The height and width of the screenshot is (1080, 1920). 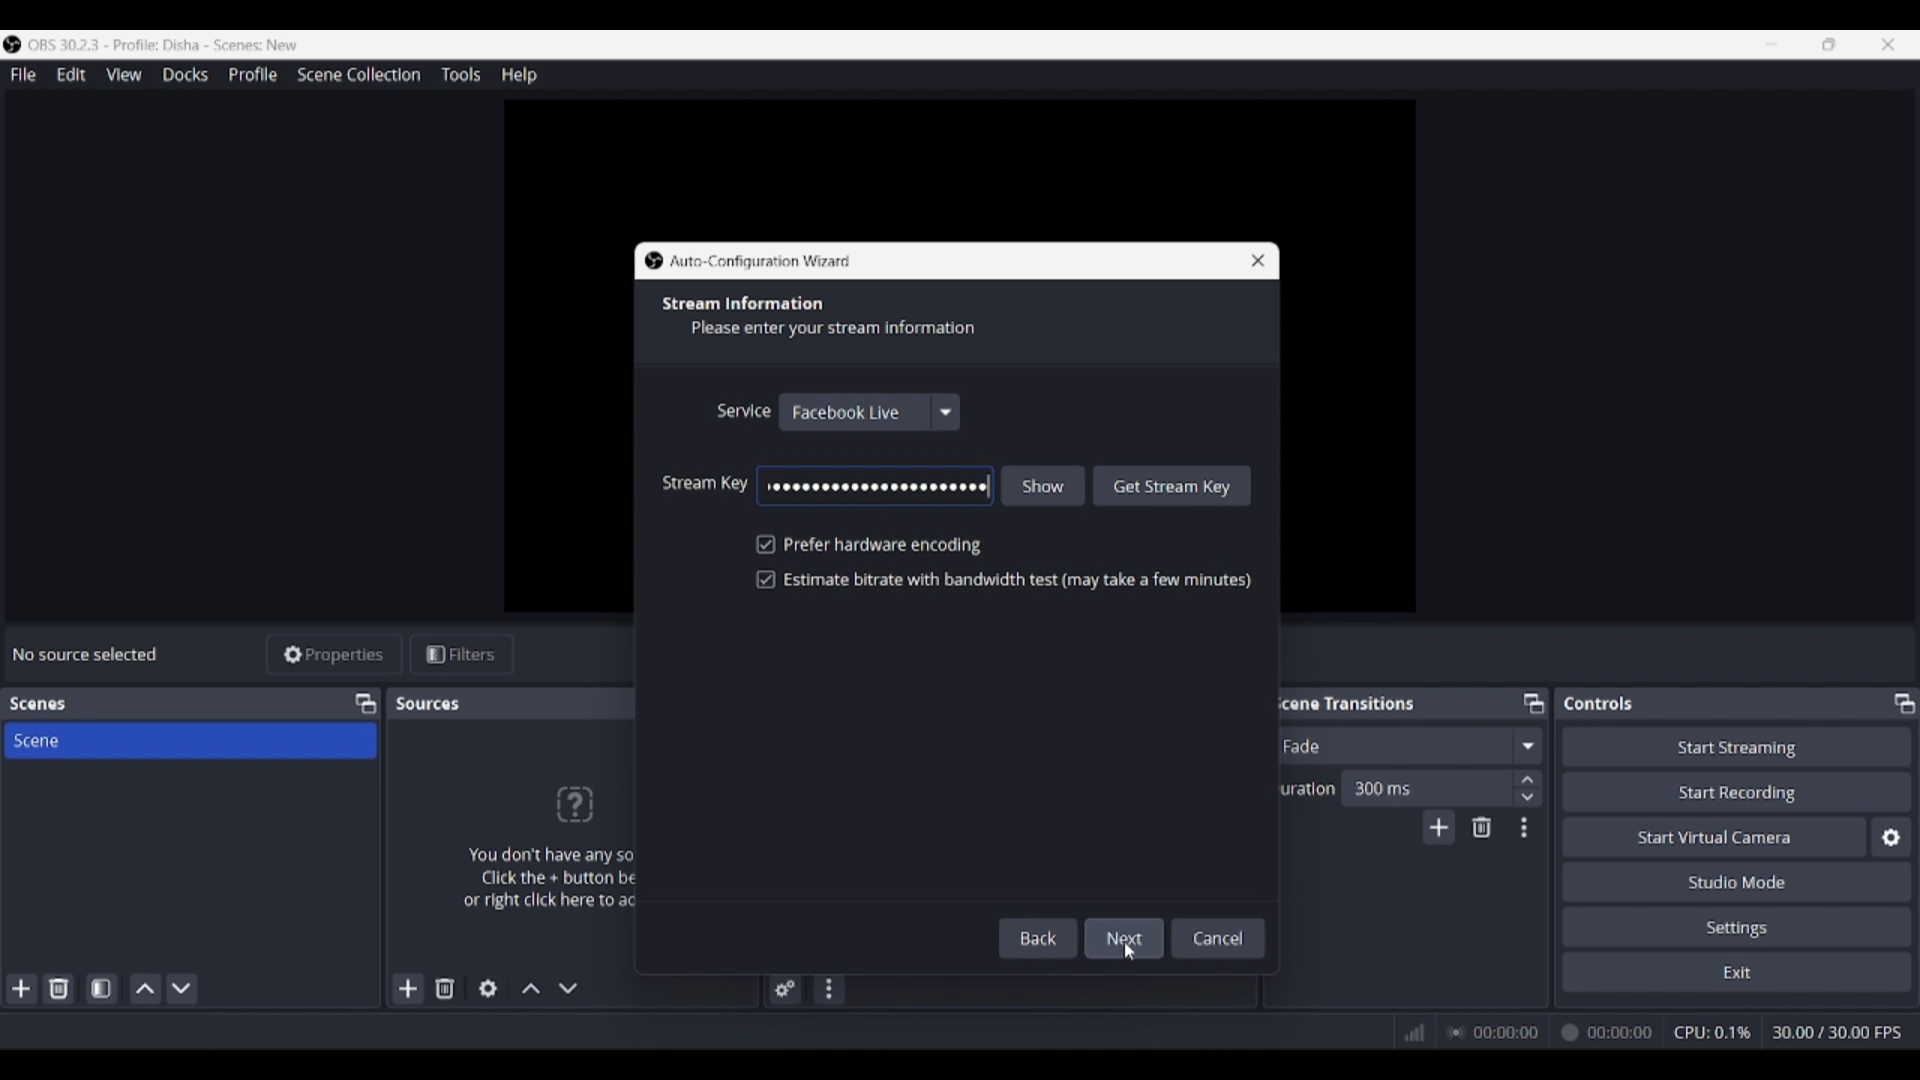 I want to click on Source status, so click(x=88, y=654).